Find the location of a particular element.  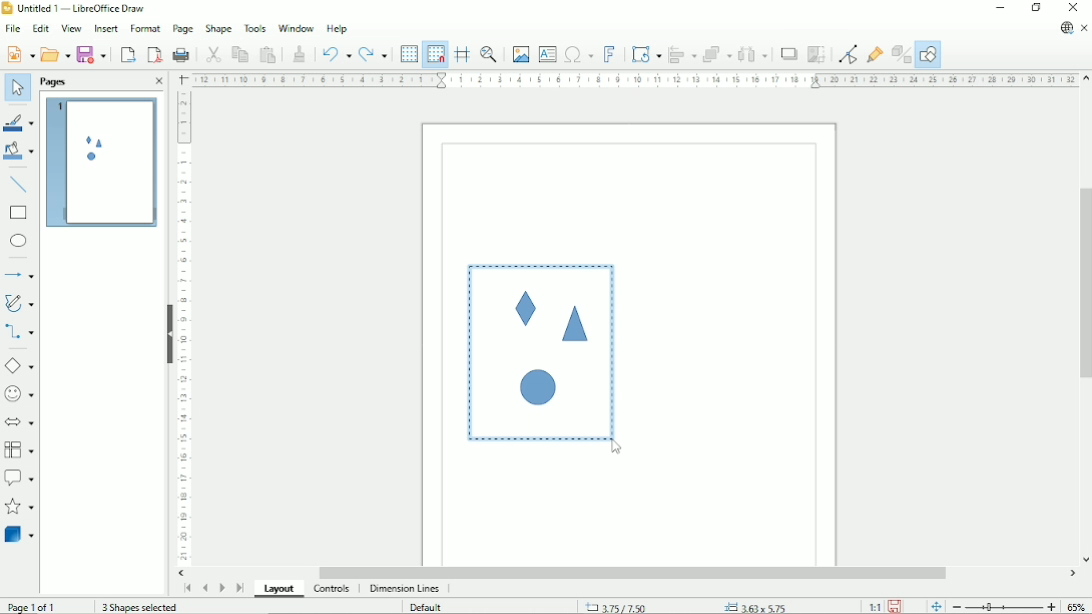

Format is located at coordinates (144, 27).